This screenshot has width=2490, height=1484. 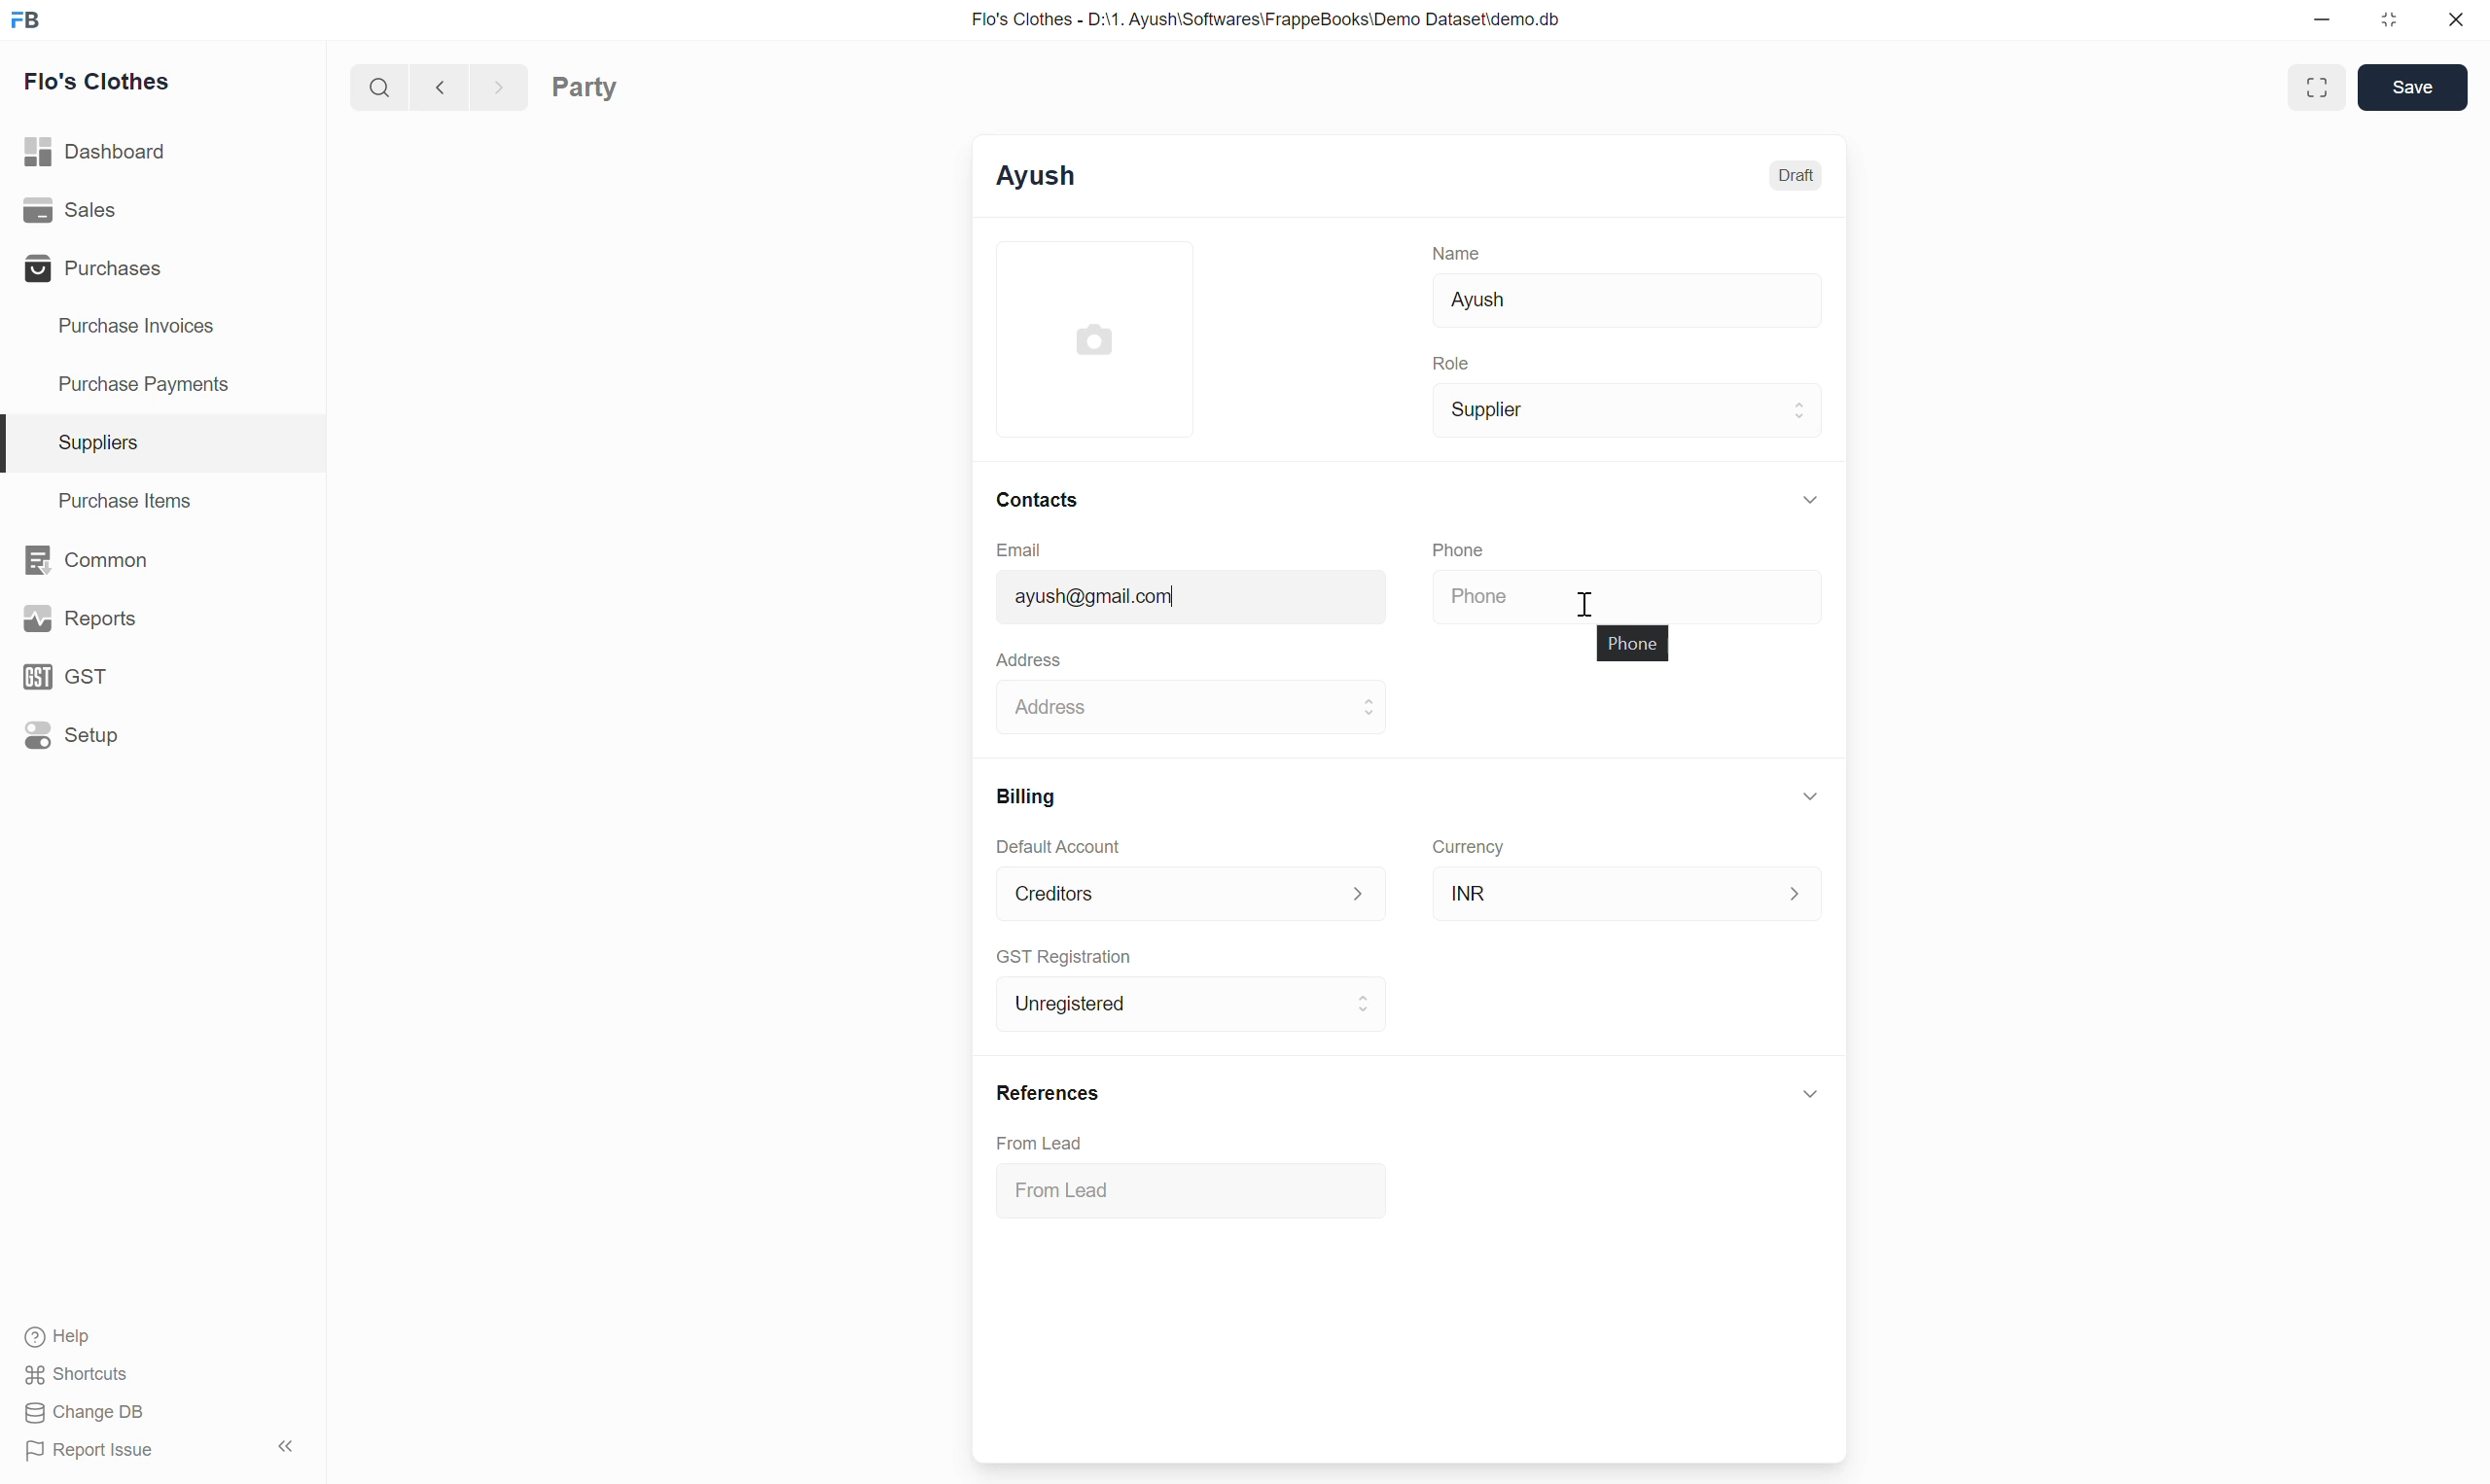 I want to click on Purchase Payments, so click(x=163, y=385).